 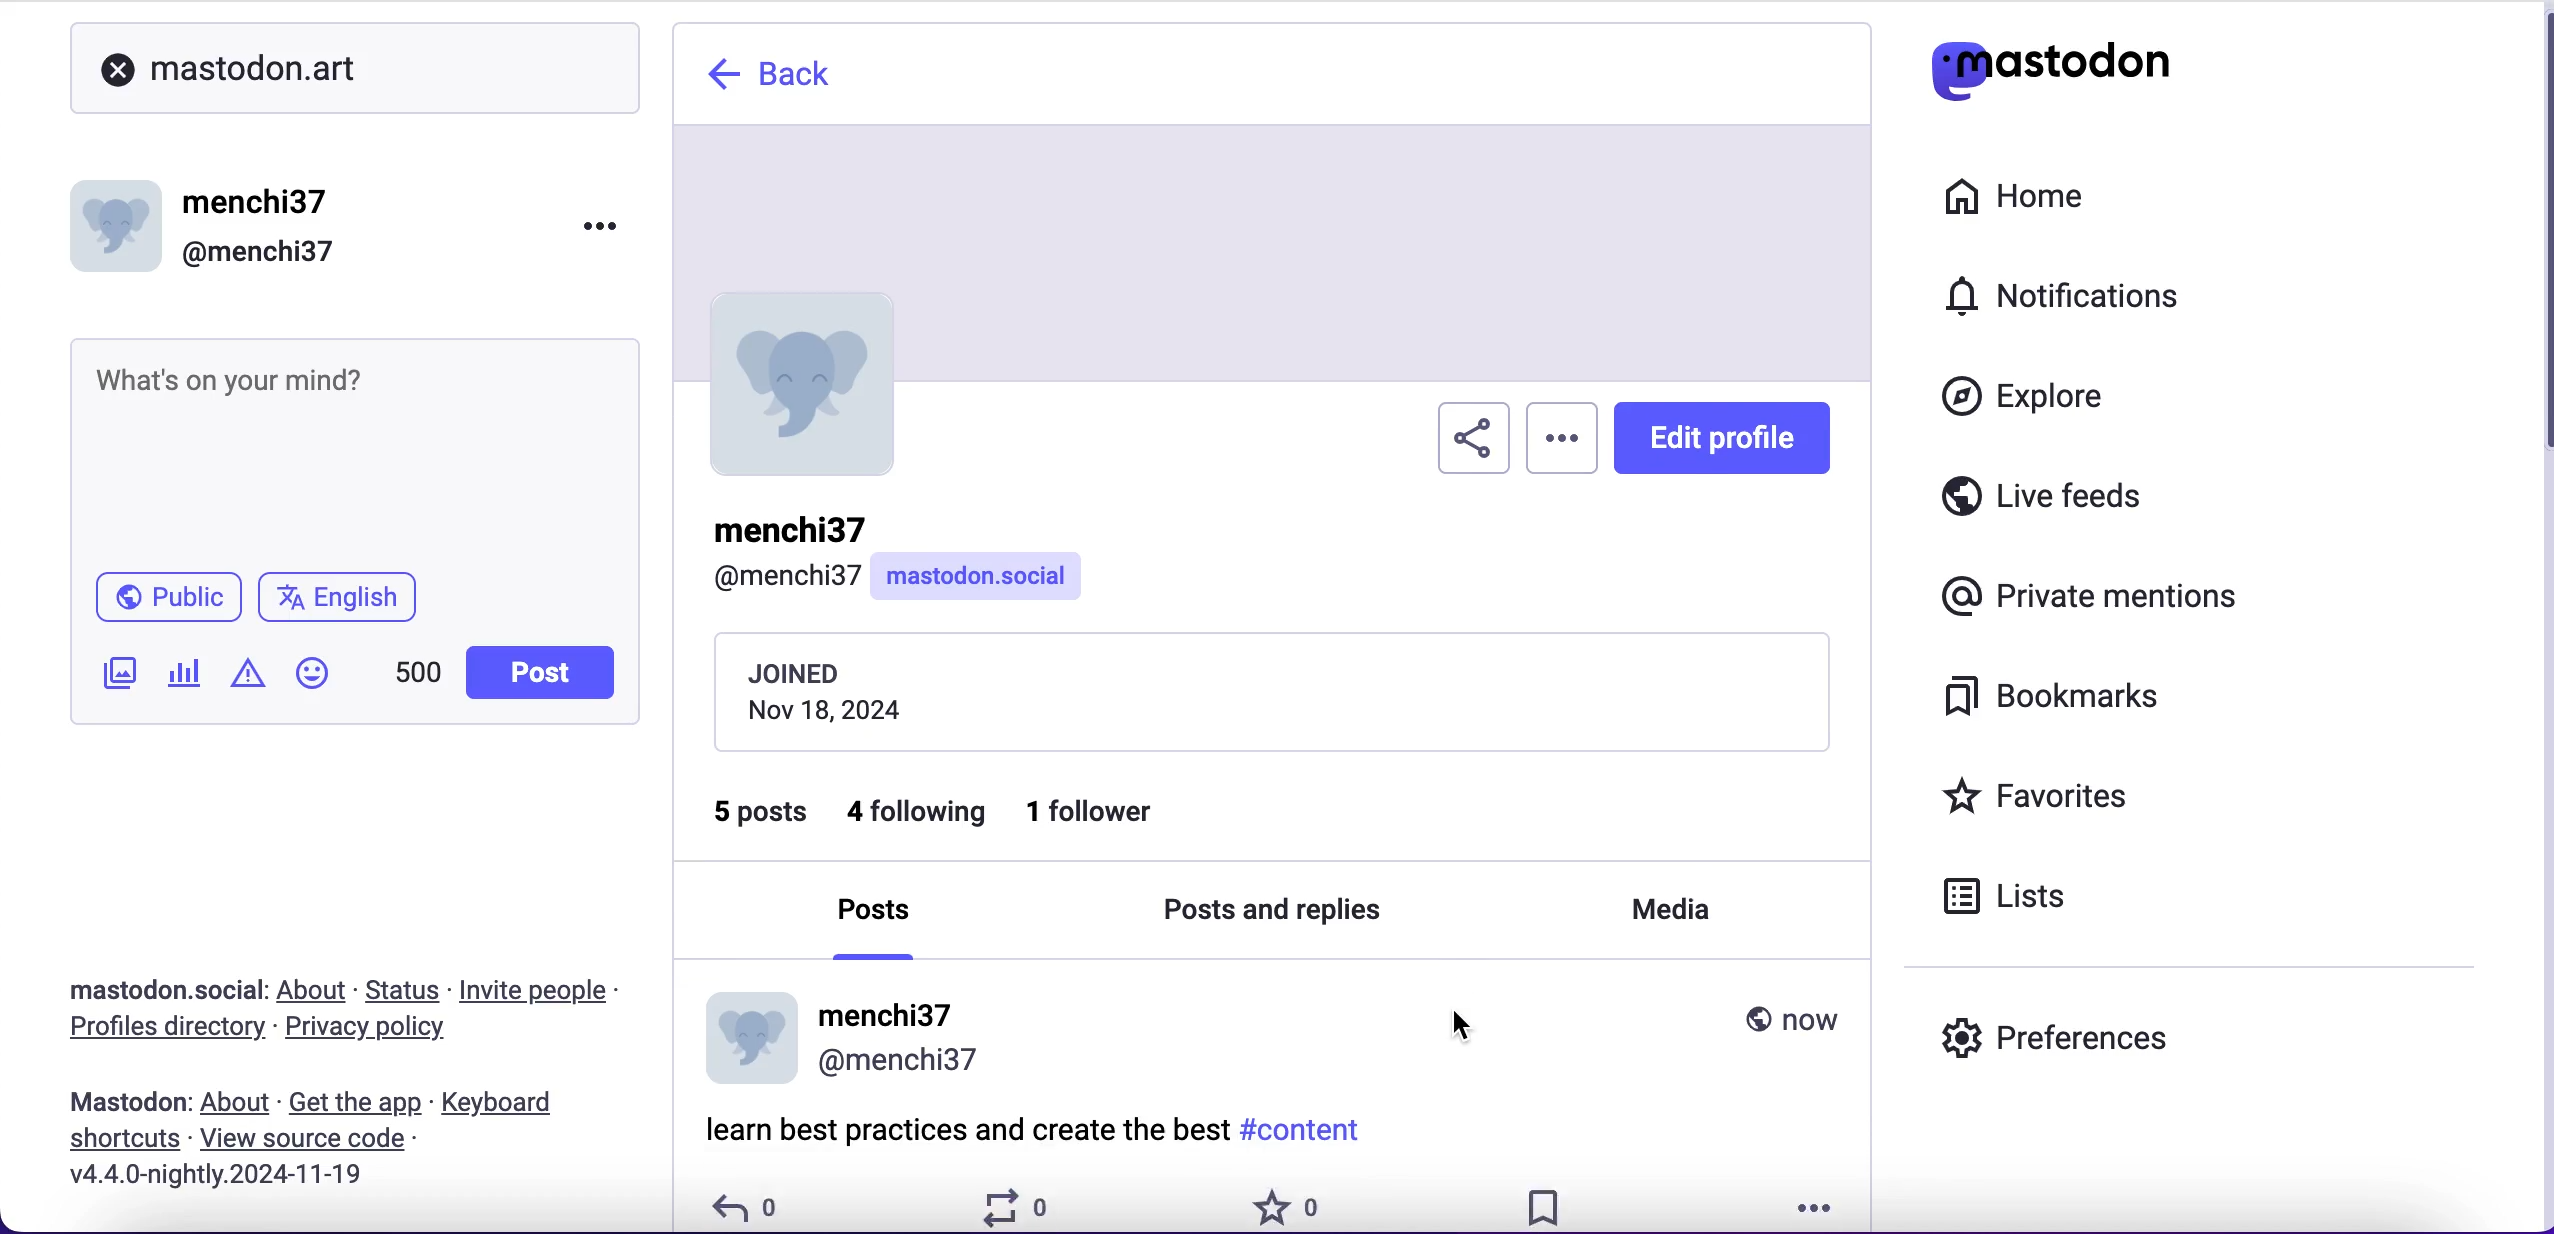 What do you see at coordinates (2067, 704) in the screenshot?
I see `bookmarks` at bounding box center [2067, 704].